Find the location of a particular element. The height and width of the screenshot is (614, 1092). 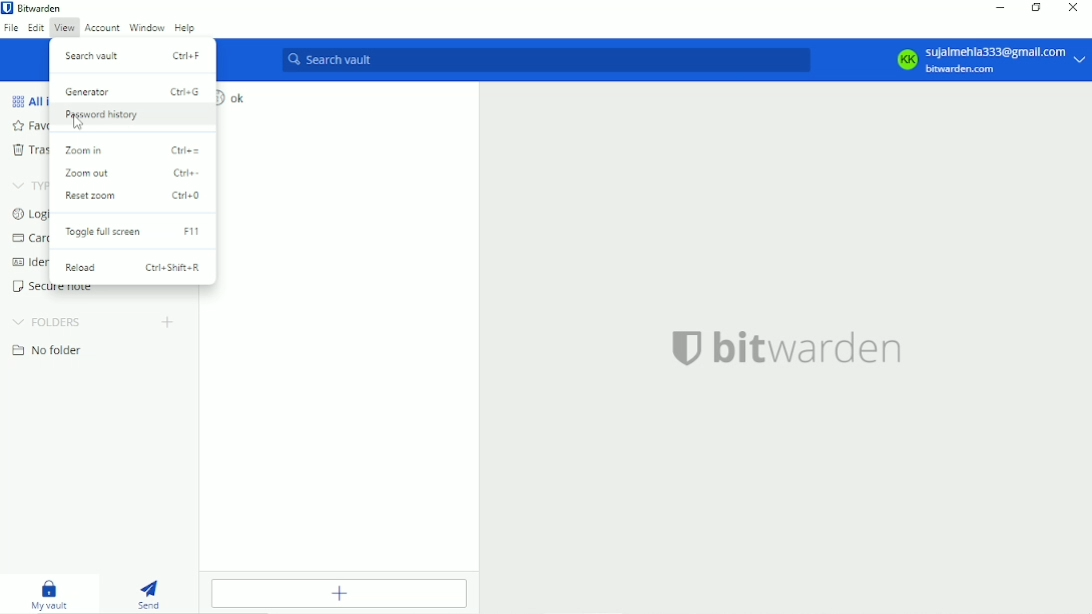

Search vault is located at coordinates (133, 54).